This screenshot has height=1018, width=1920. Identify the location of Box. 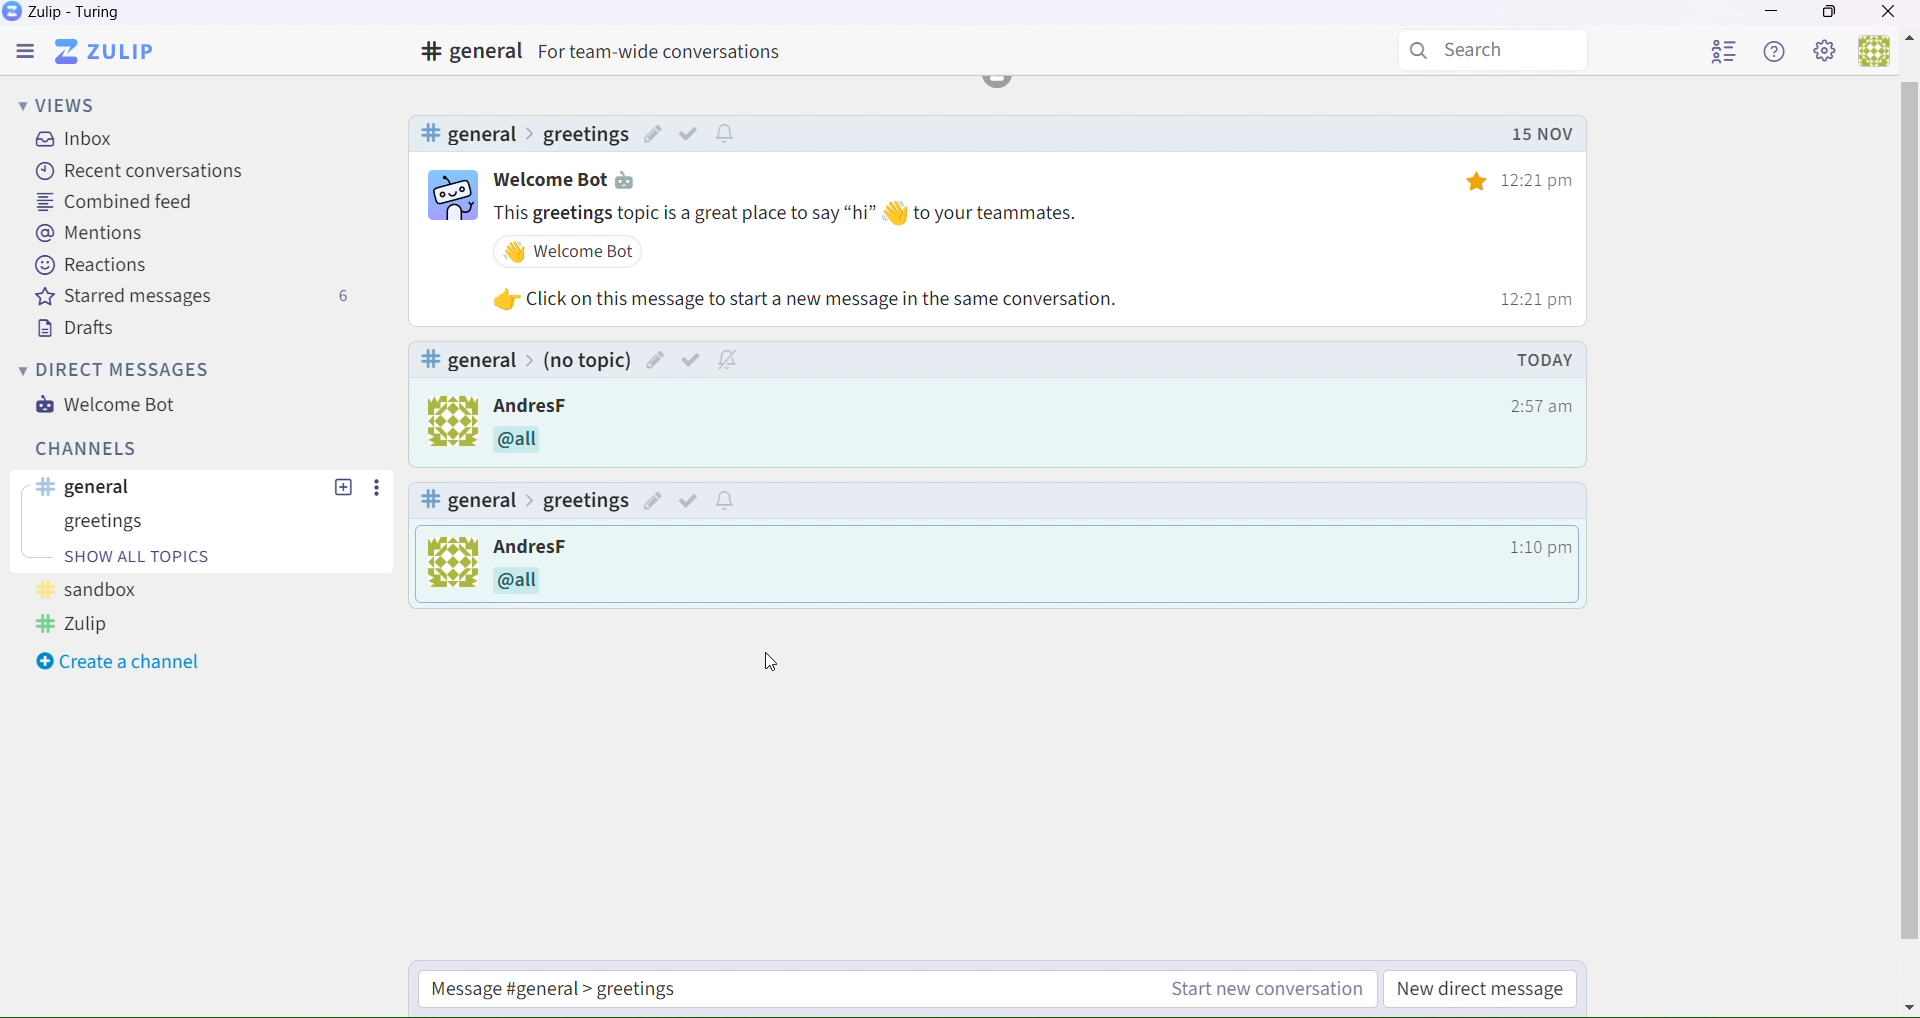
(1831, 16).